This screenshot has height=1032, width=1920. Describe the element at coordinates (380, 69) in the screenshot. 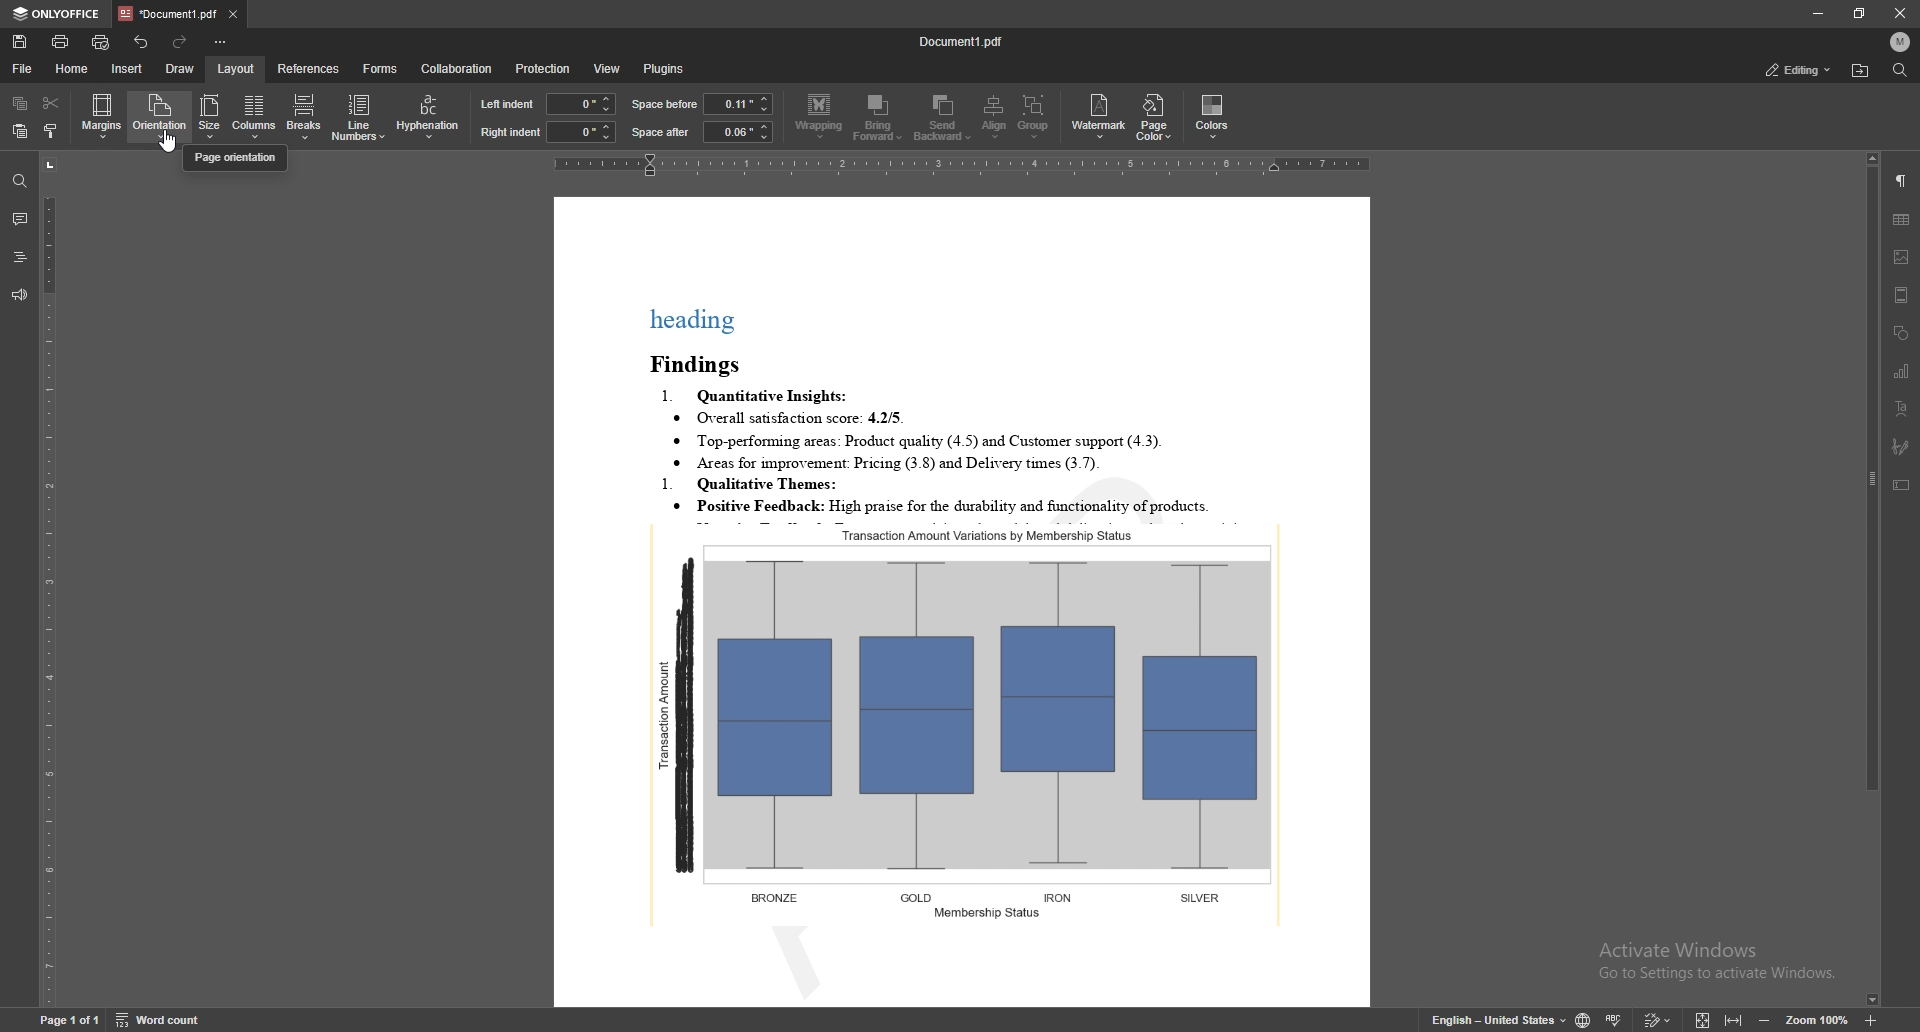

I see `forms` at that location.